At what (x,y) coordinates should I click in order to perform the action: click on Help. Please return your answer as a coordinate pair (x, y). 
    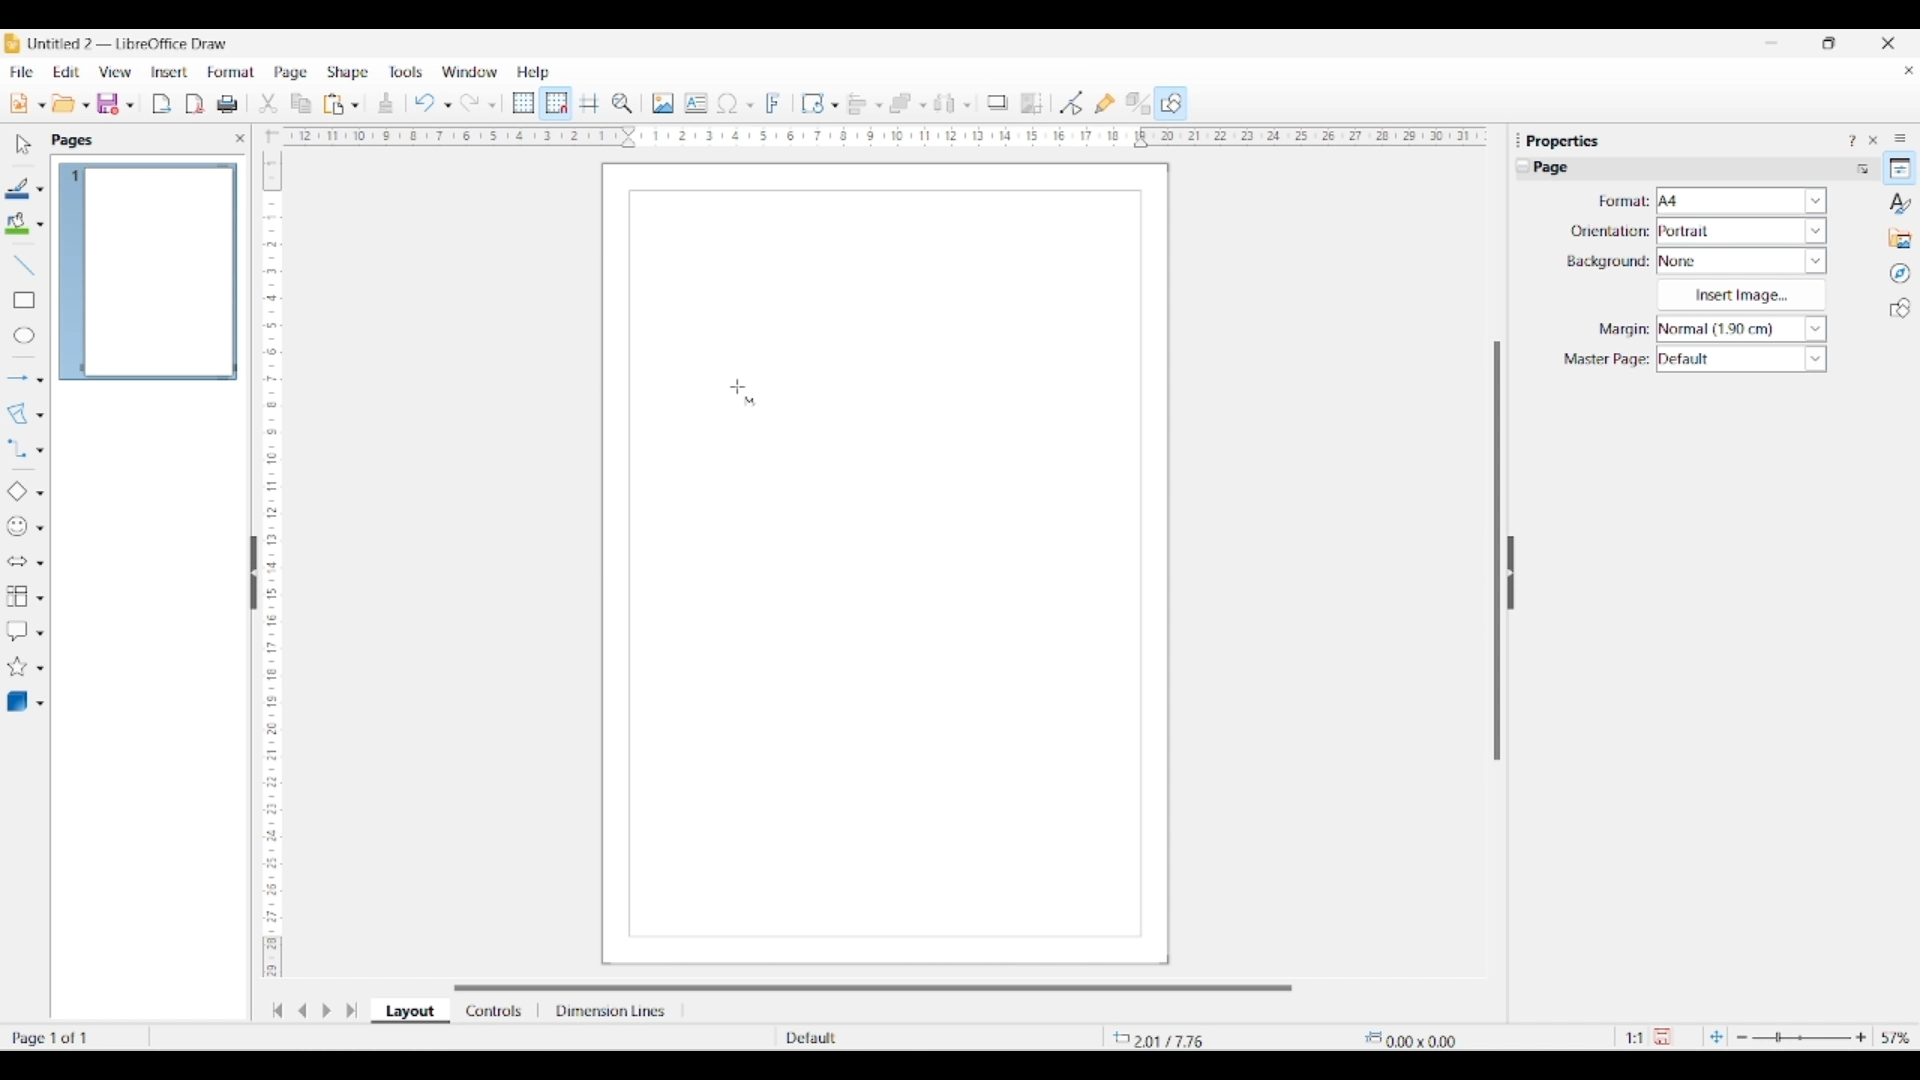
    Looking at the image, I should click on (534, 73).